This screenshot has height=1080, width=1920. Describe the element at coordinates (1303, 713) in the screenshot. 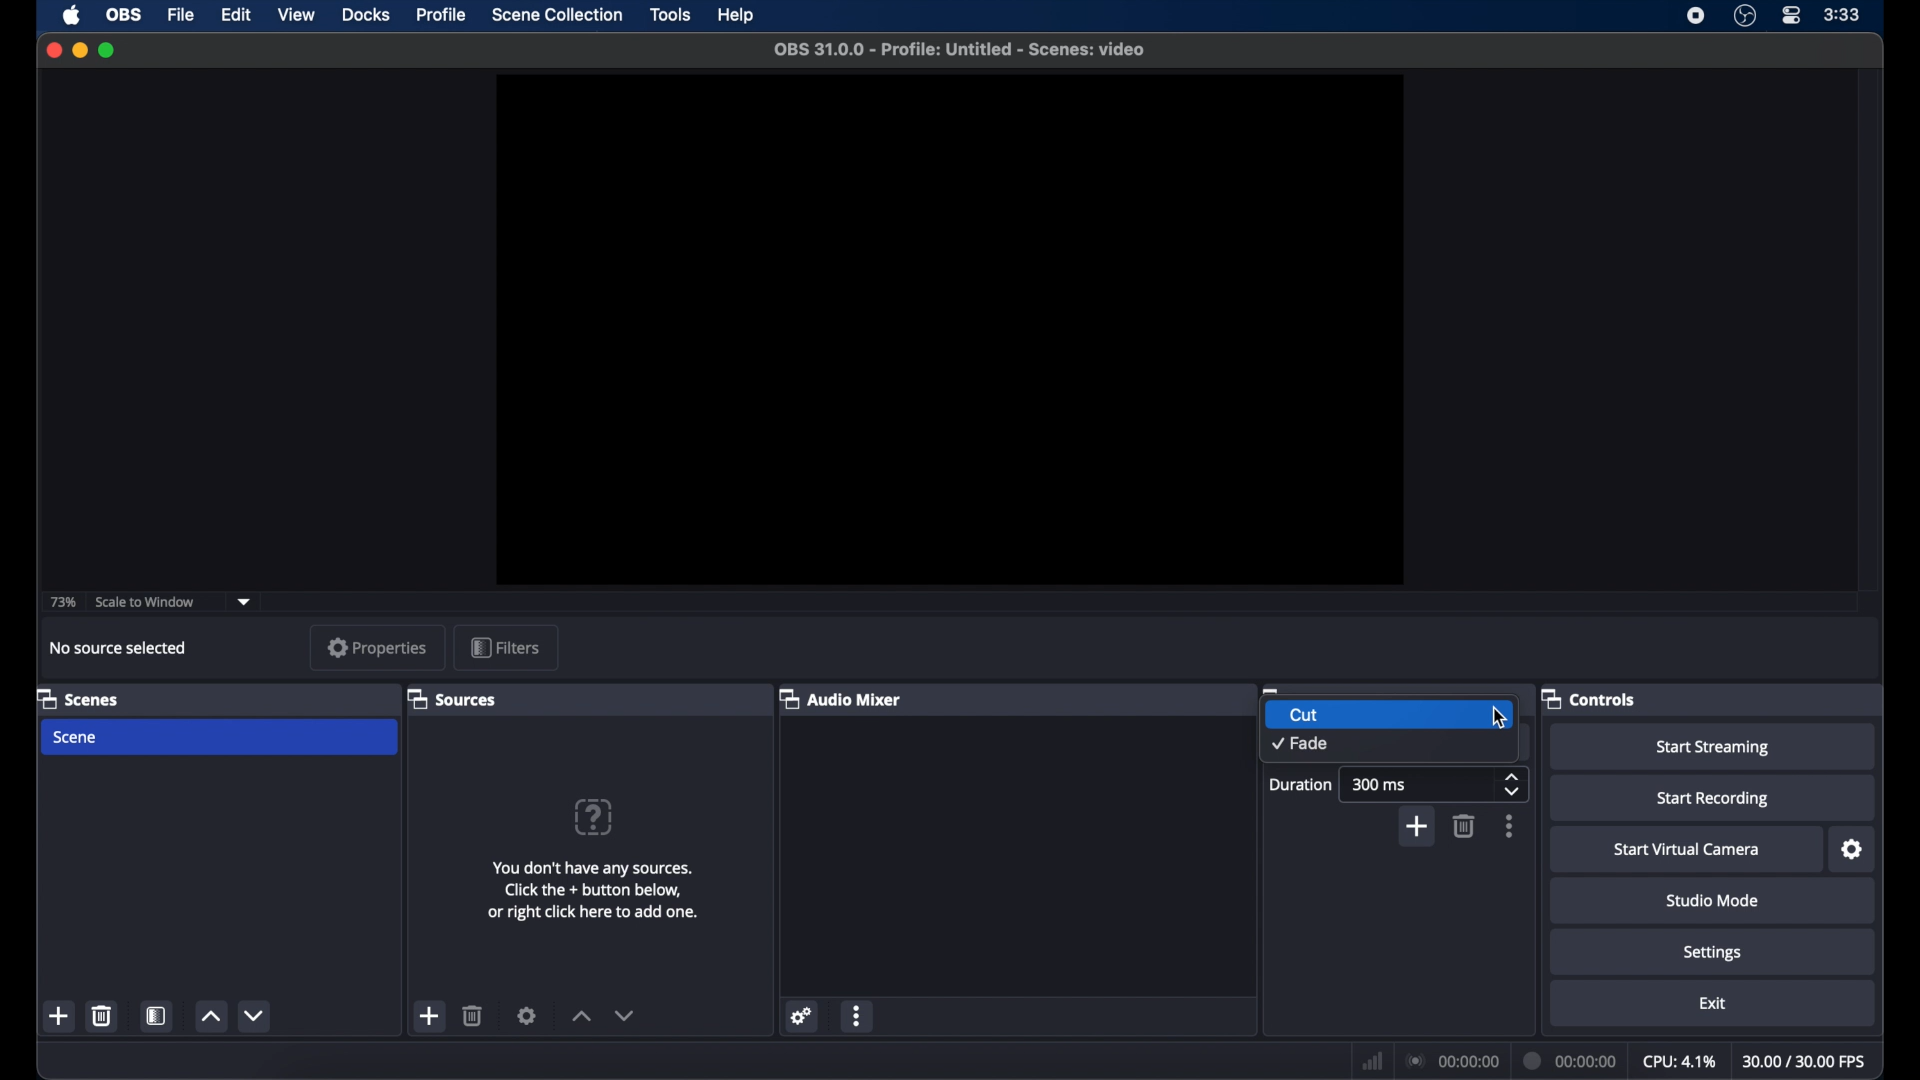

I see `cut` at that location.